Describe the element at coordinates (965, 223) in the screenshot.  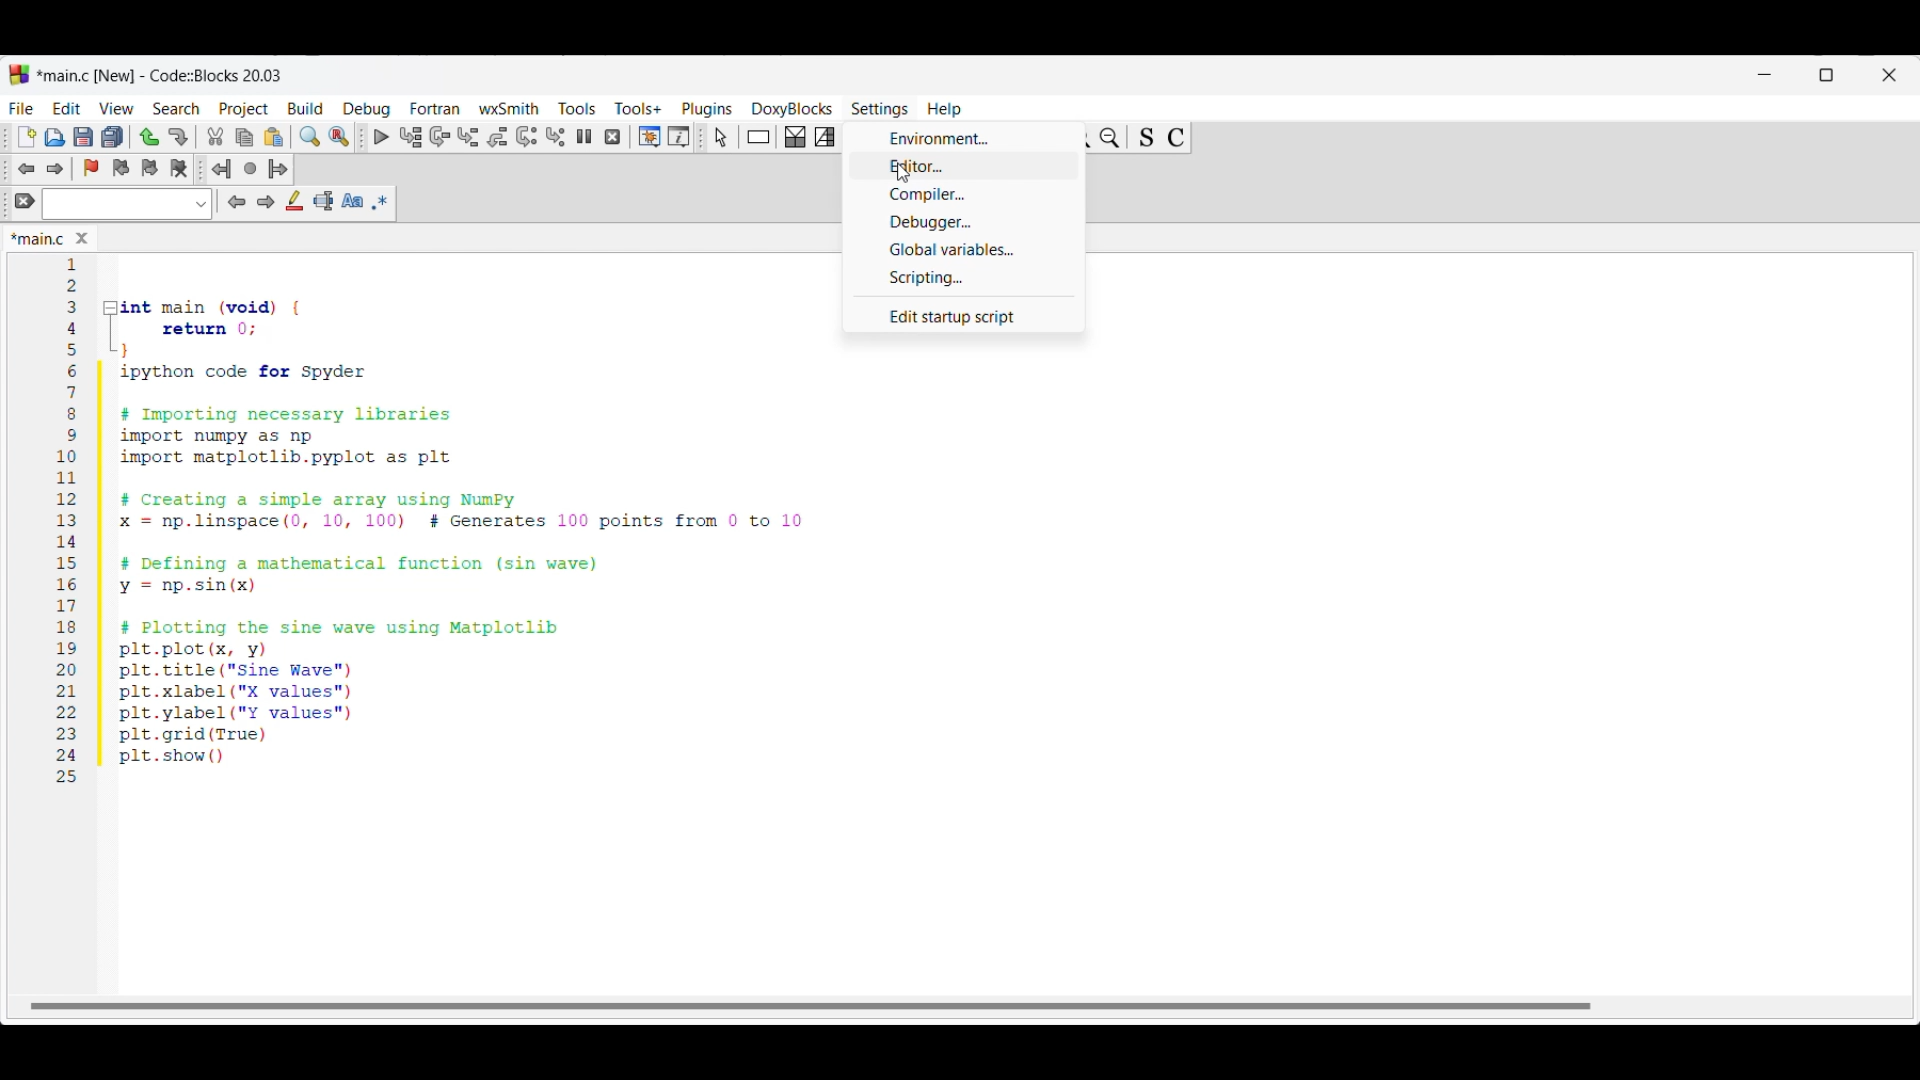
I see `Debugger` at that location.